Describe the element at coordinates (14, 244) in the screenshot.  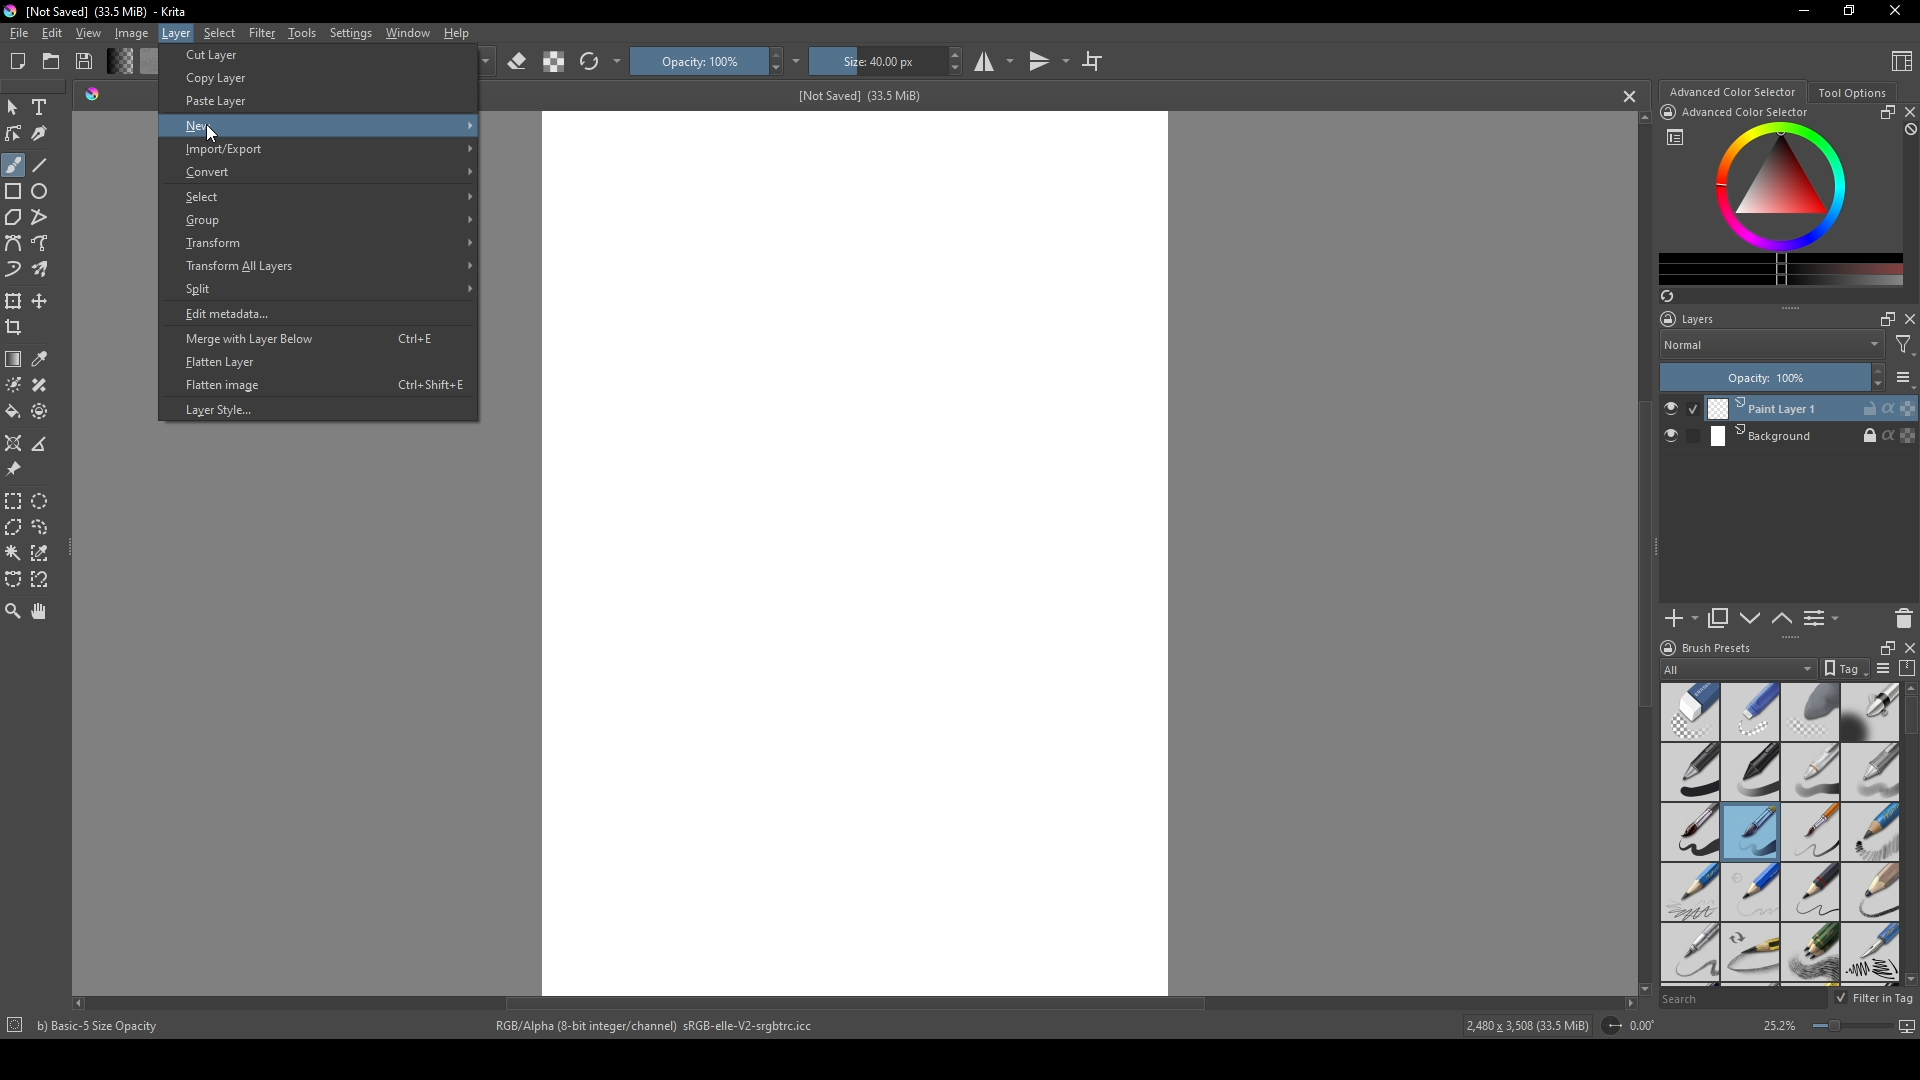
I see `bezier` at that location.